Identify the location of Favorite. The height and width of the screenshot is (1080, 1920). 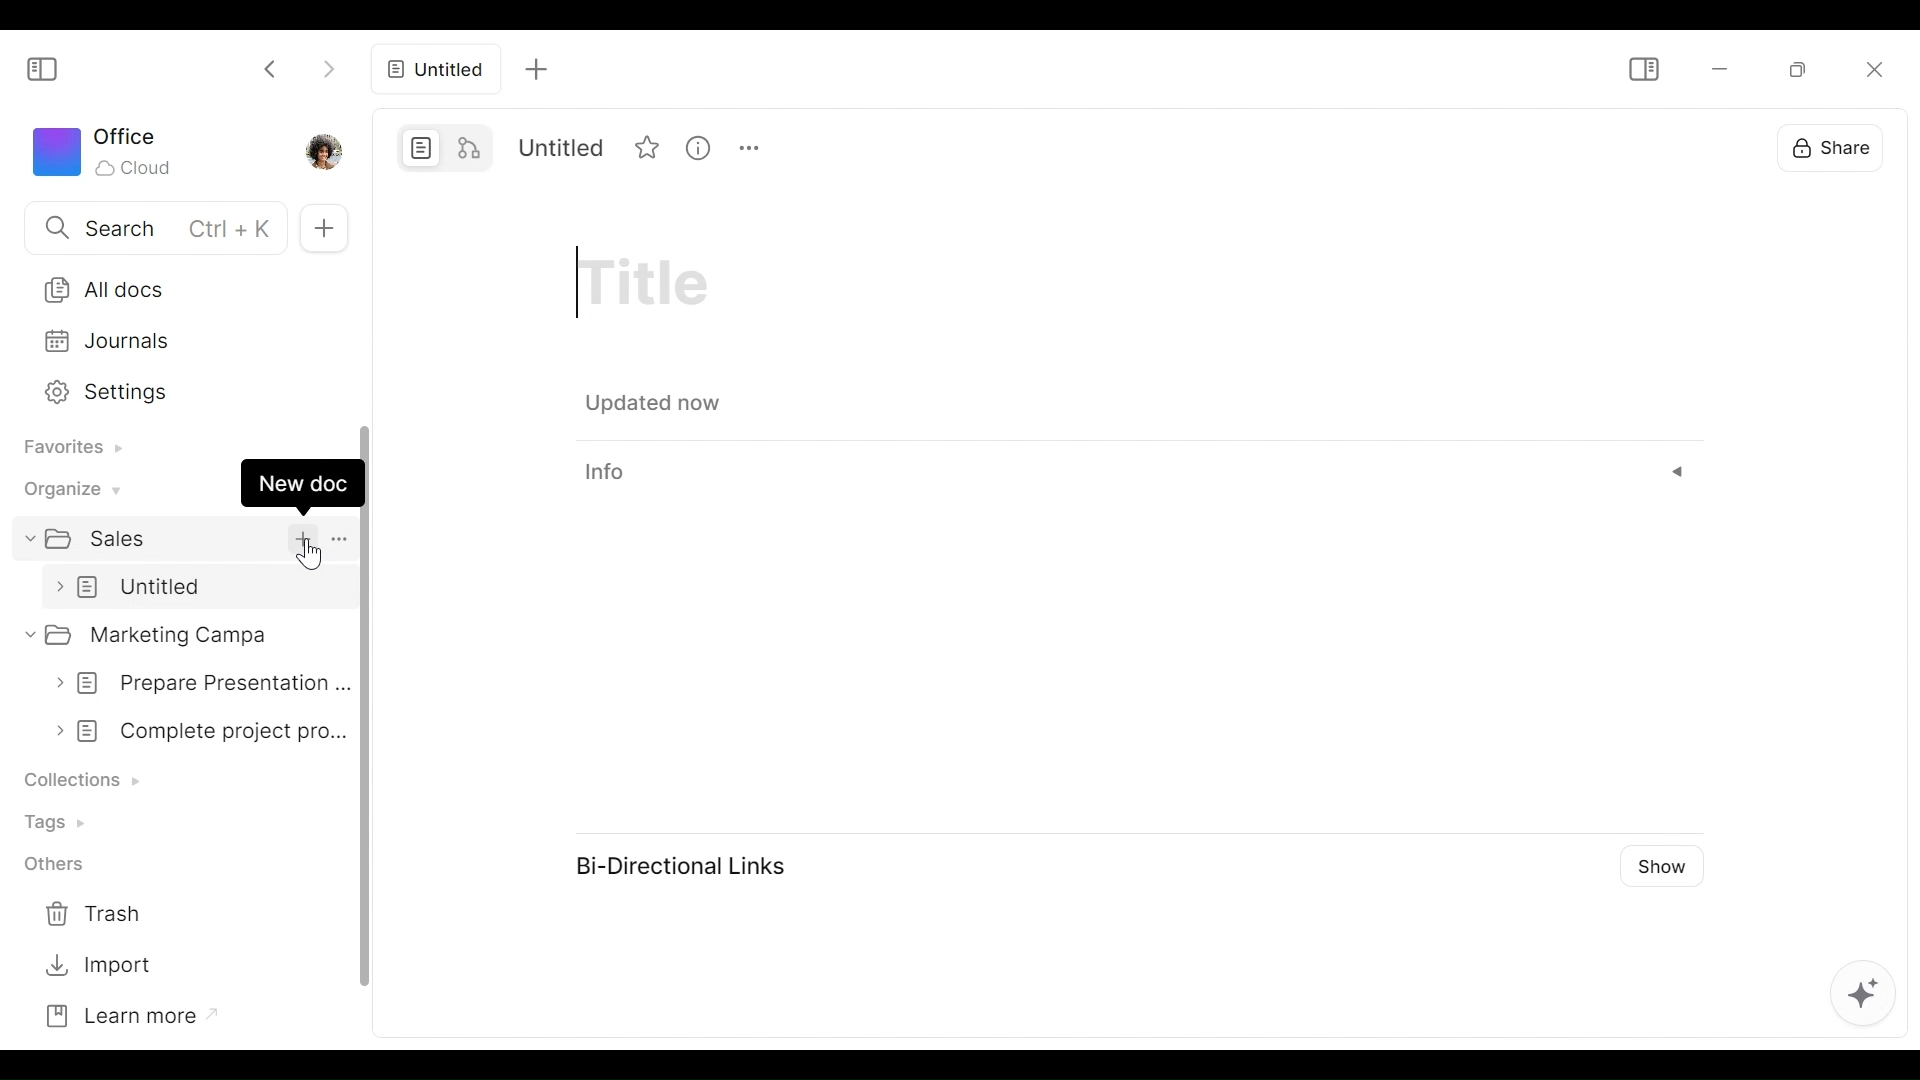
(652, 146).